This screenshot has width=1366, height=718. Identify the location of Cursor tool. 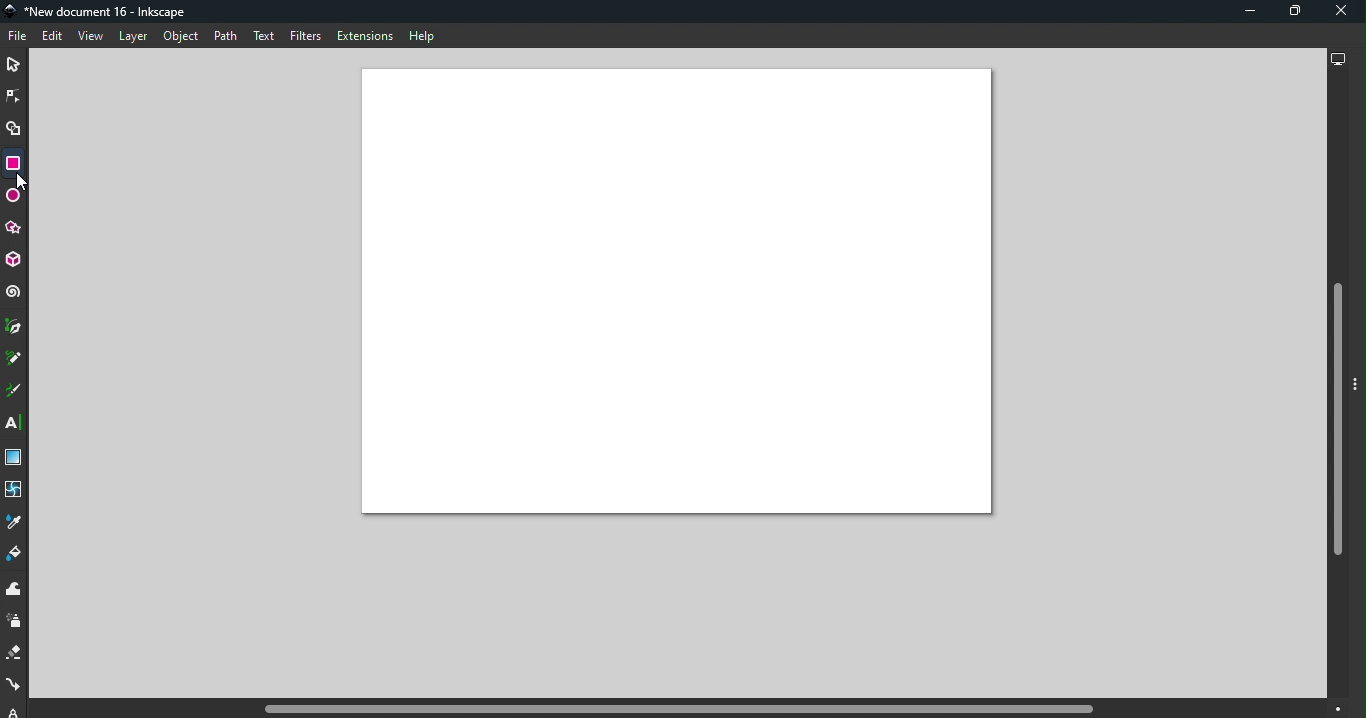
(24, 182).